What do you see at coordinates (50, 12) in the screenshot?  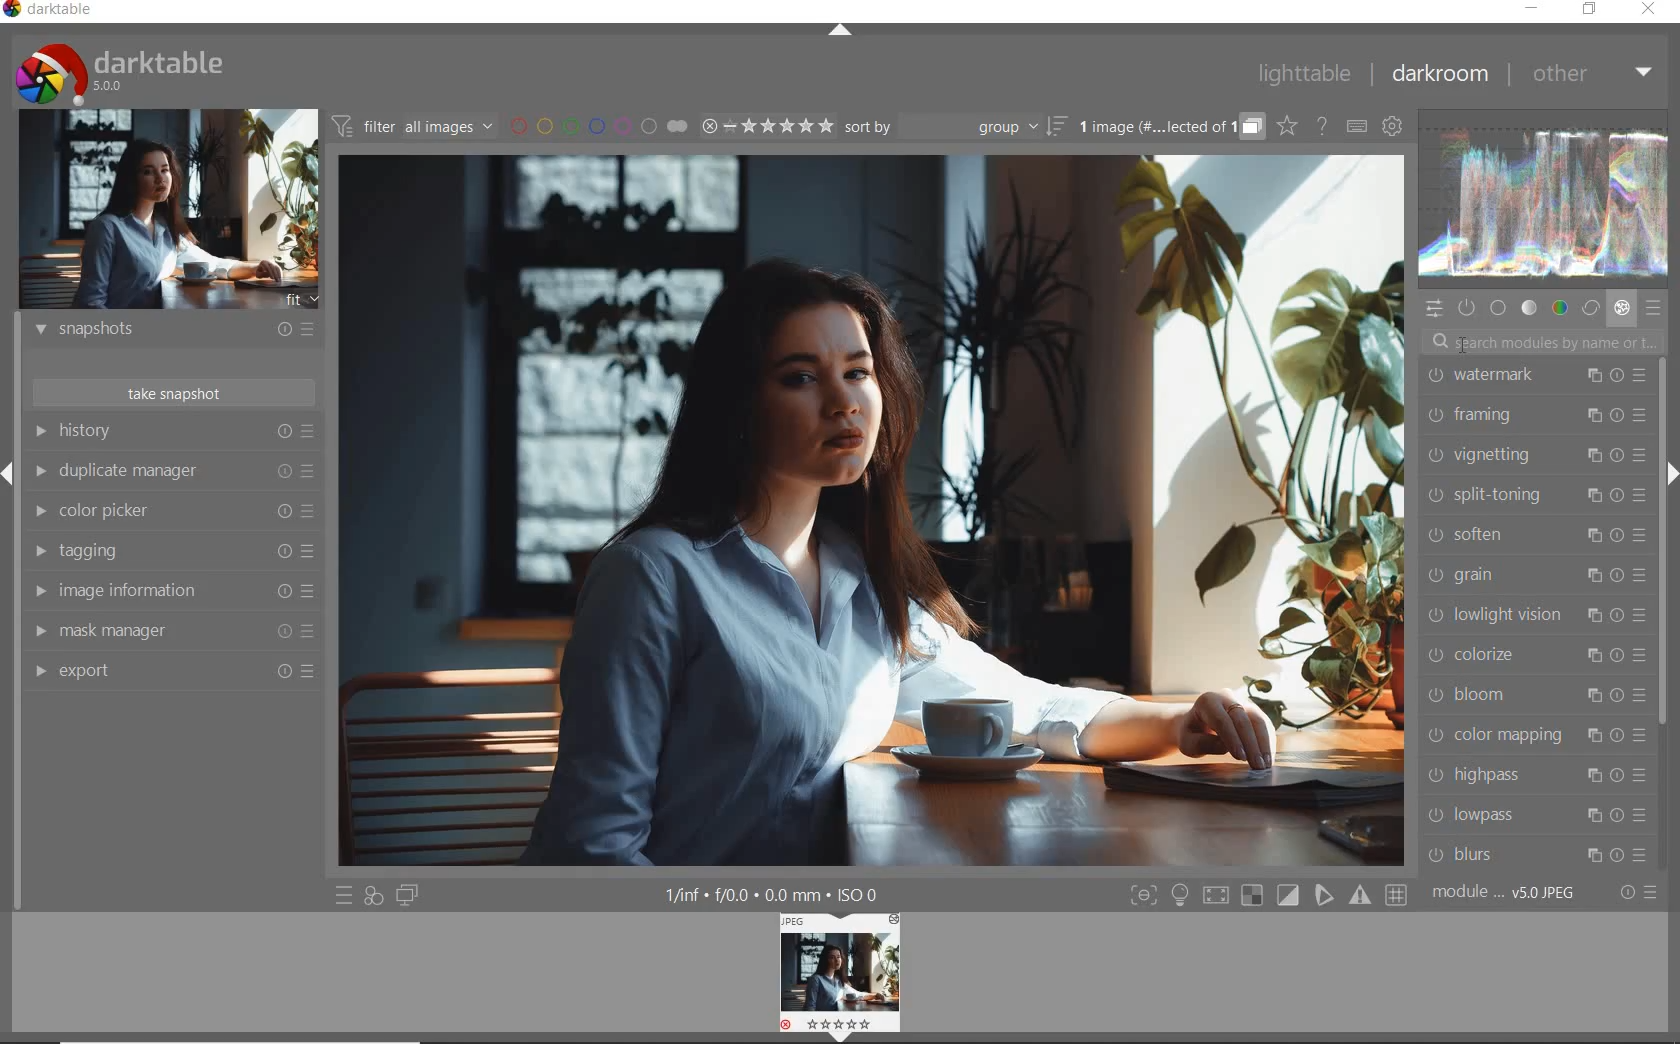 I see `system name` at bounding box center [50, 12].